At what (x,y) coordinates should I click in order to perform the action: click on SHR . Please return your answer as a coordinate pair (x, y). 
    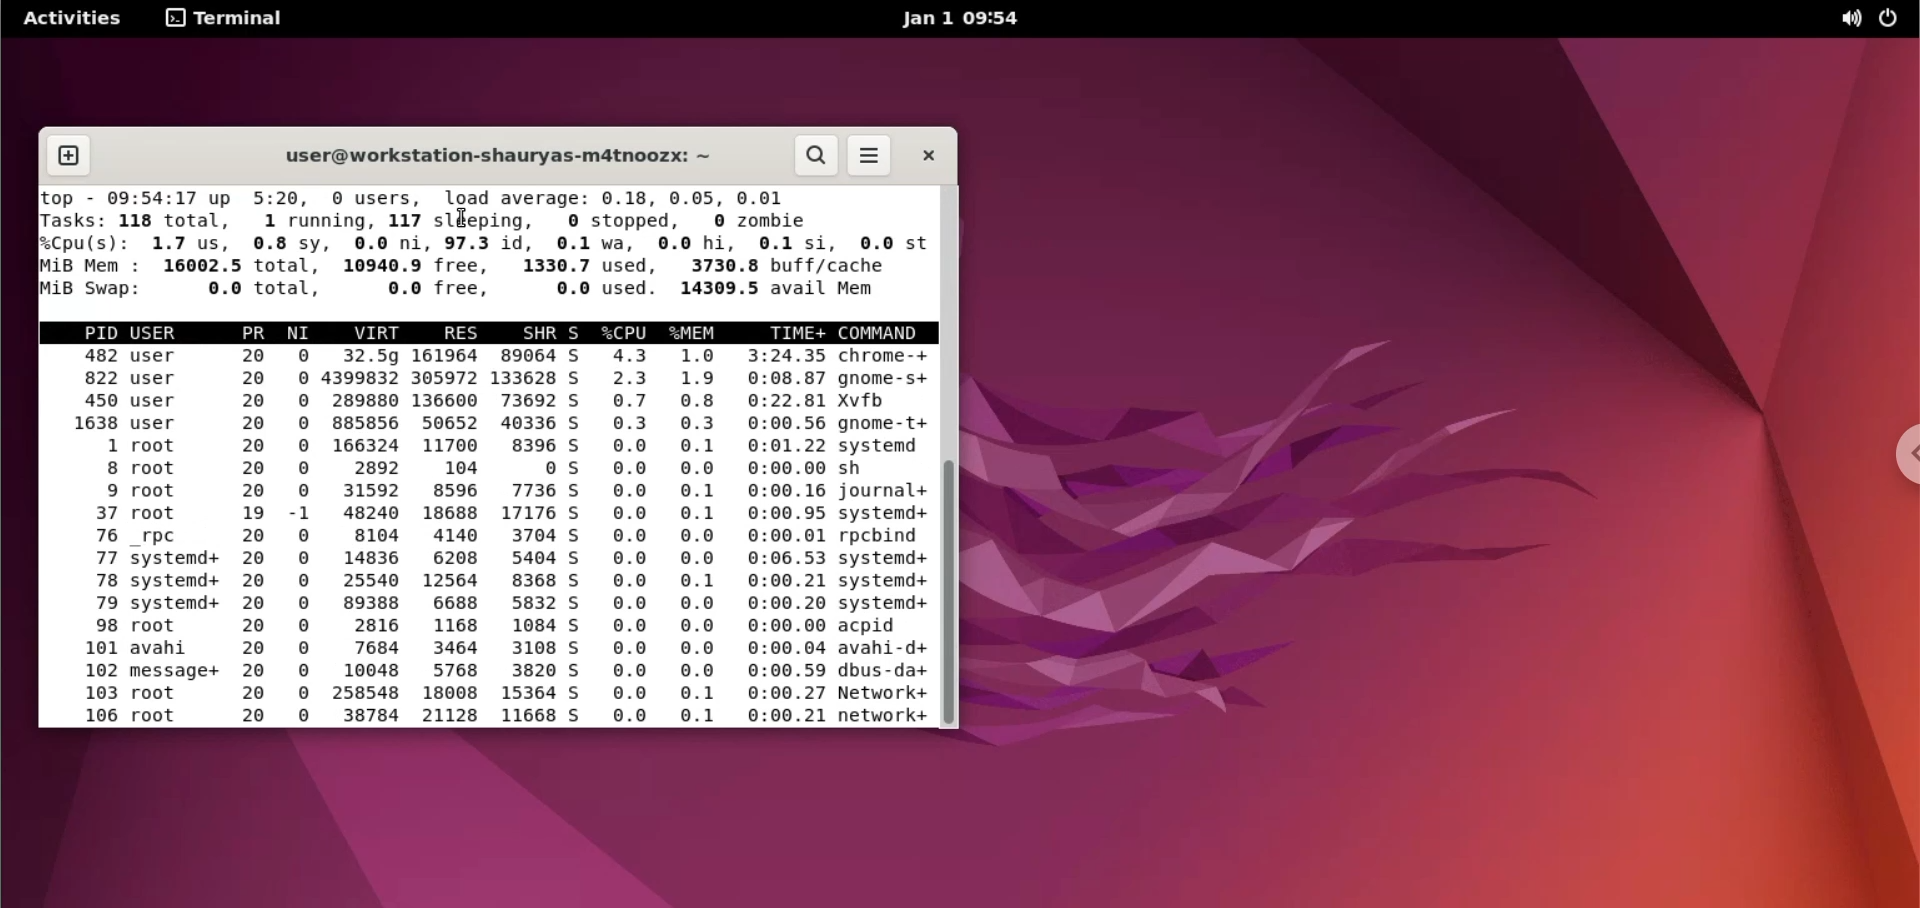
    Looking at the image, I should click on (538, 334).